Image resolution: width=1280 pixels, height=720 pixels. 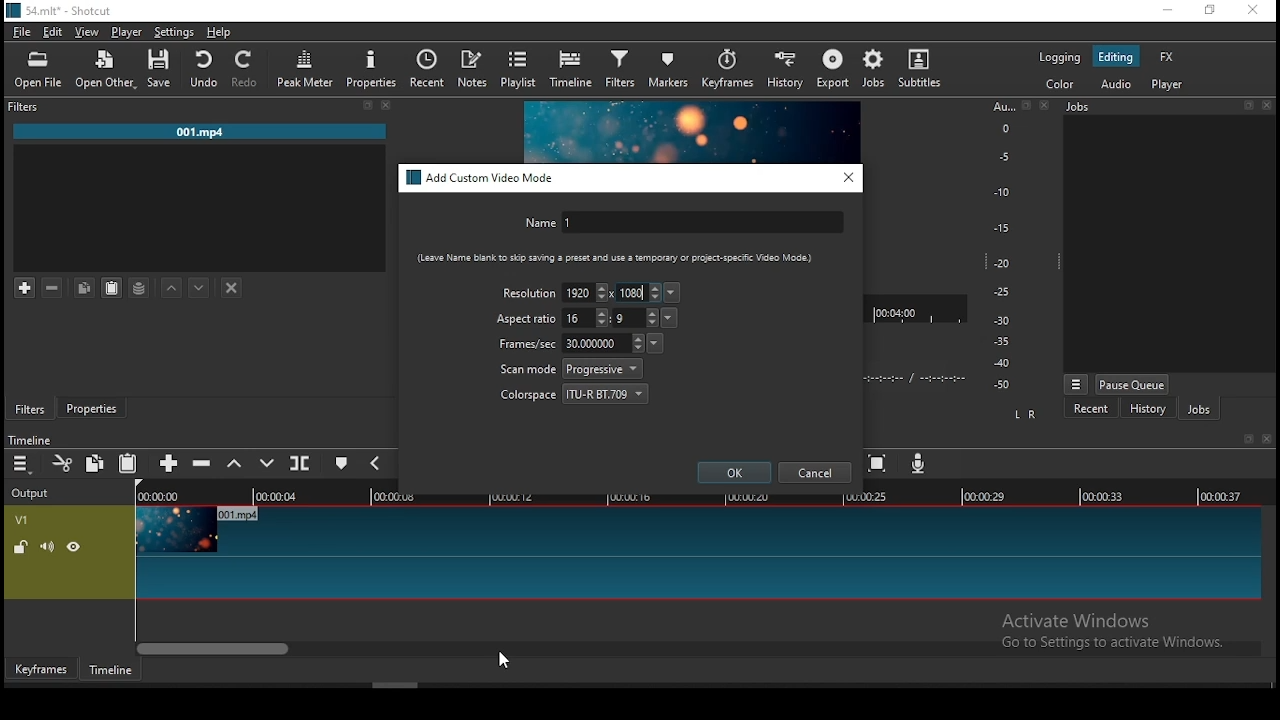 What do you see at coordinates (139, 285) in the screenshot?
I see `save filter set` at bounding box center [139, 285].